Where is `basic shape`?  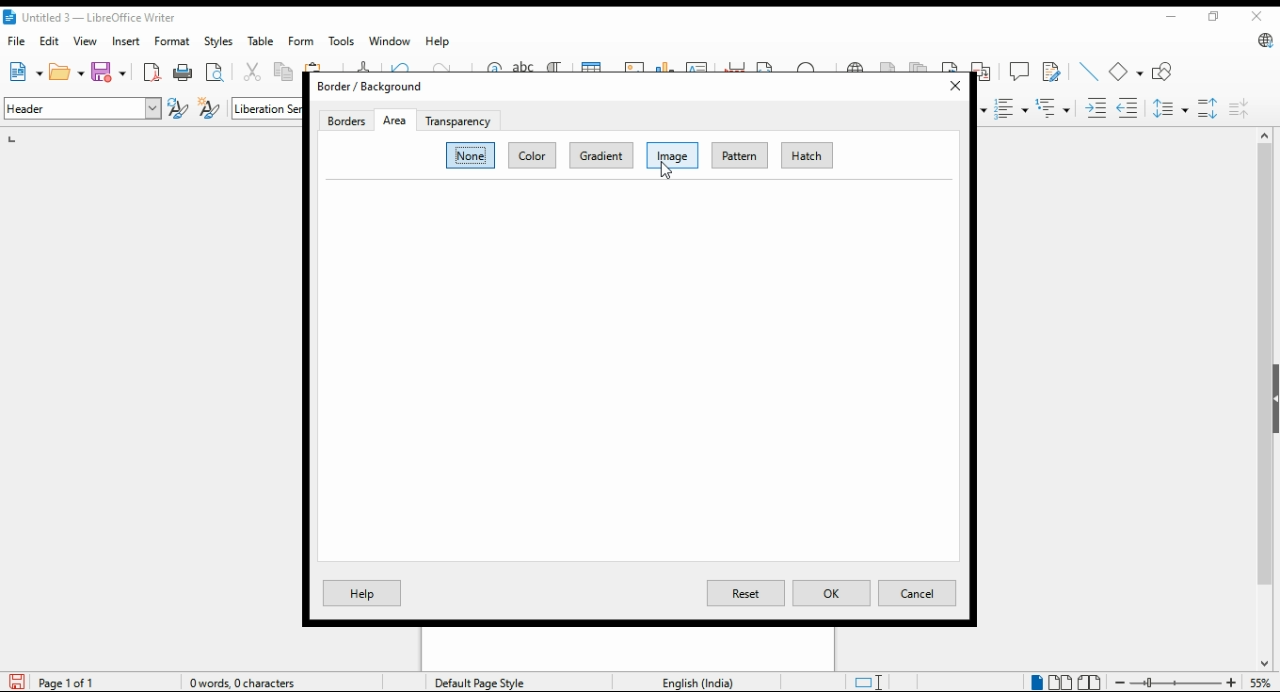 basic shape is located at coordinates (1127, 72).